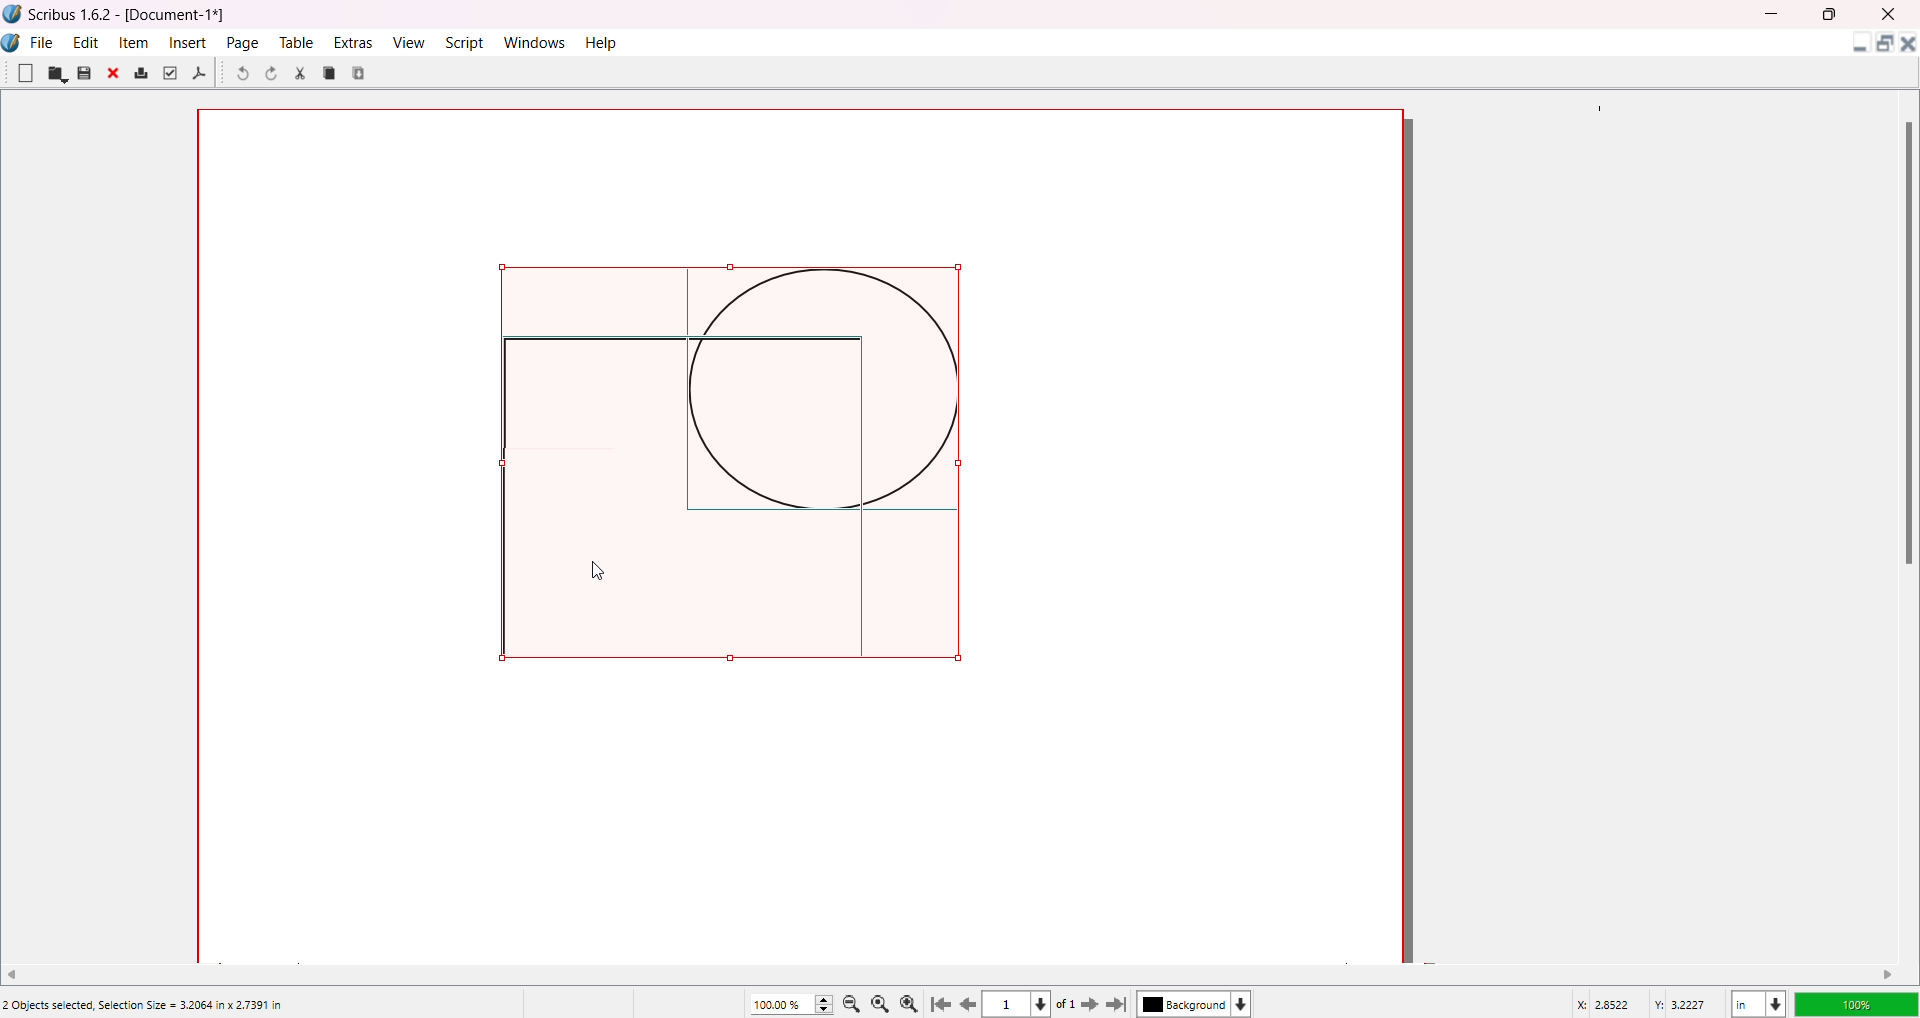  I want to click on Move Left, so click(19, 972).